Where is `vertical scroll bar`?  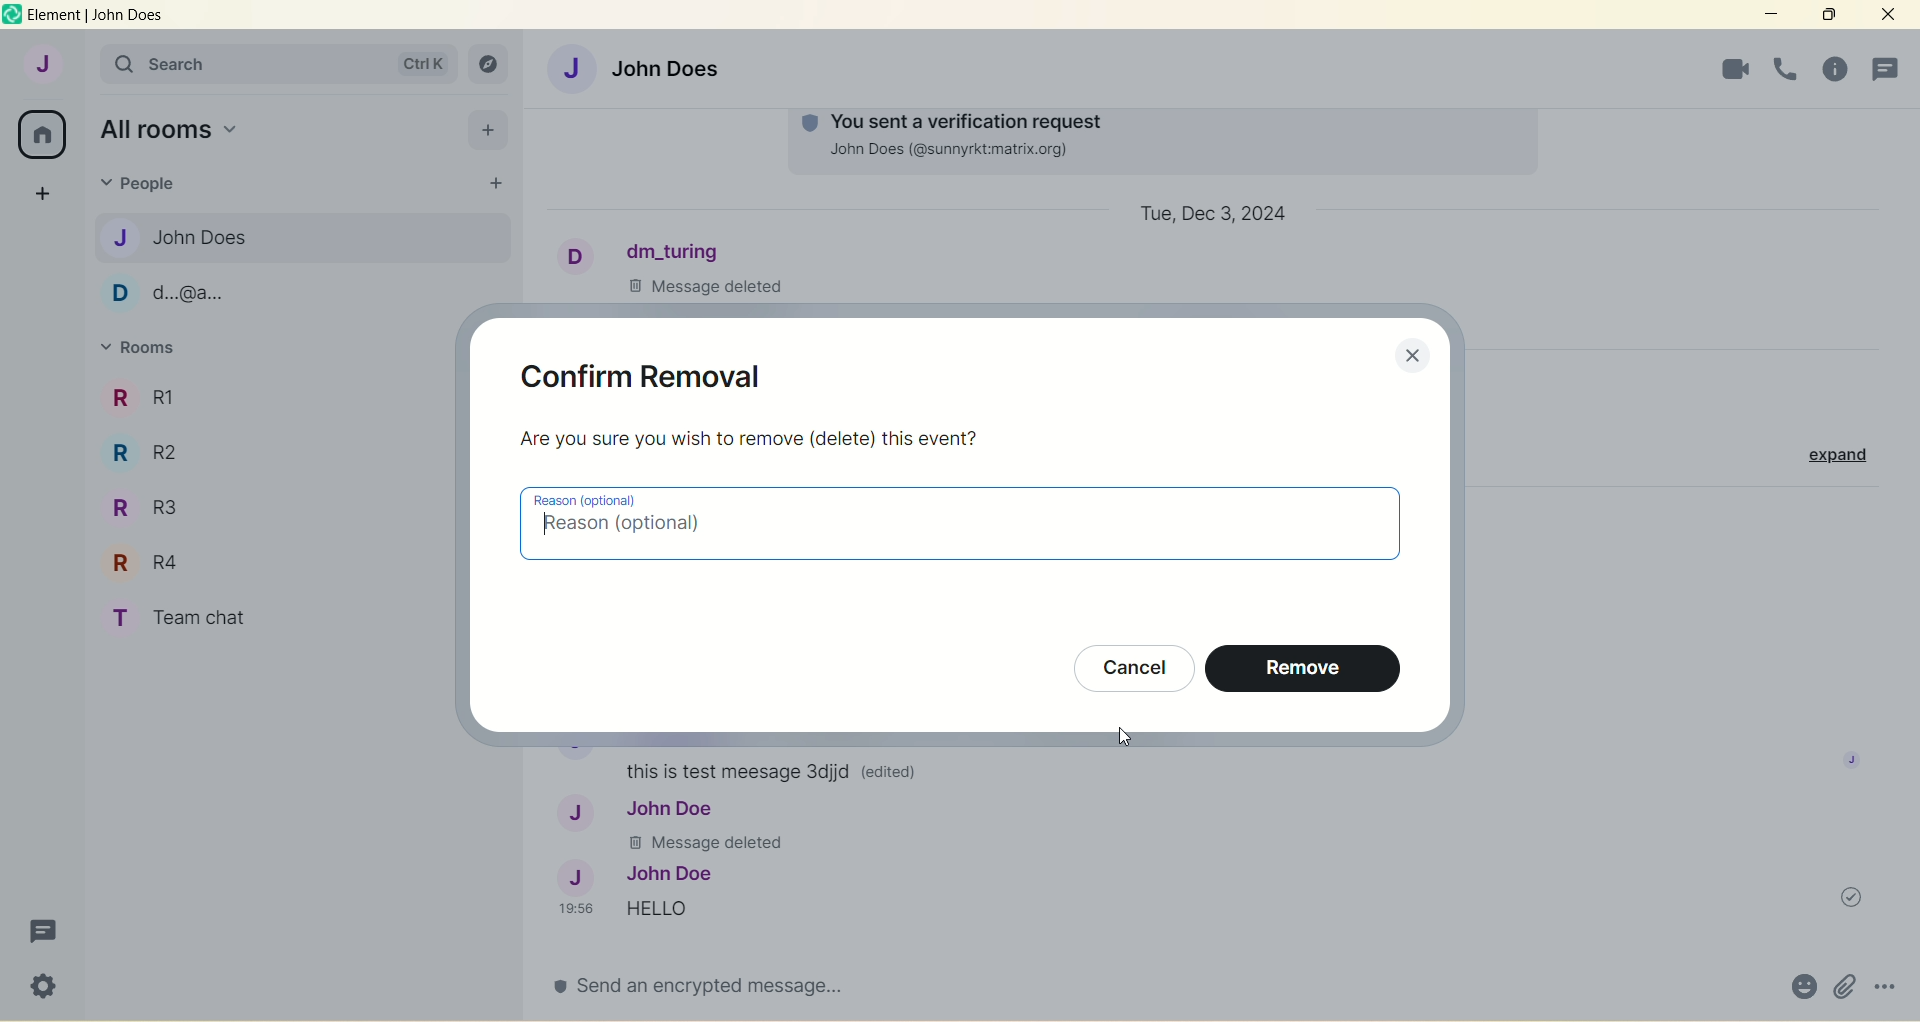
vertical scroll bar is located at coordinates (1908, 531).